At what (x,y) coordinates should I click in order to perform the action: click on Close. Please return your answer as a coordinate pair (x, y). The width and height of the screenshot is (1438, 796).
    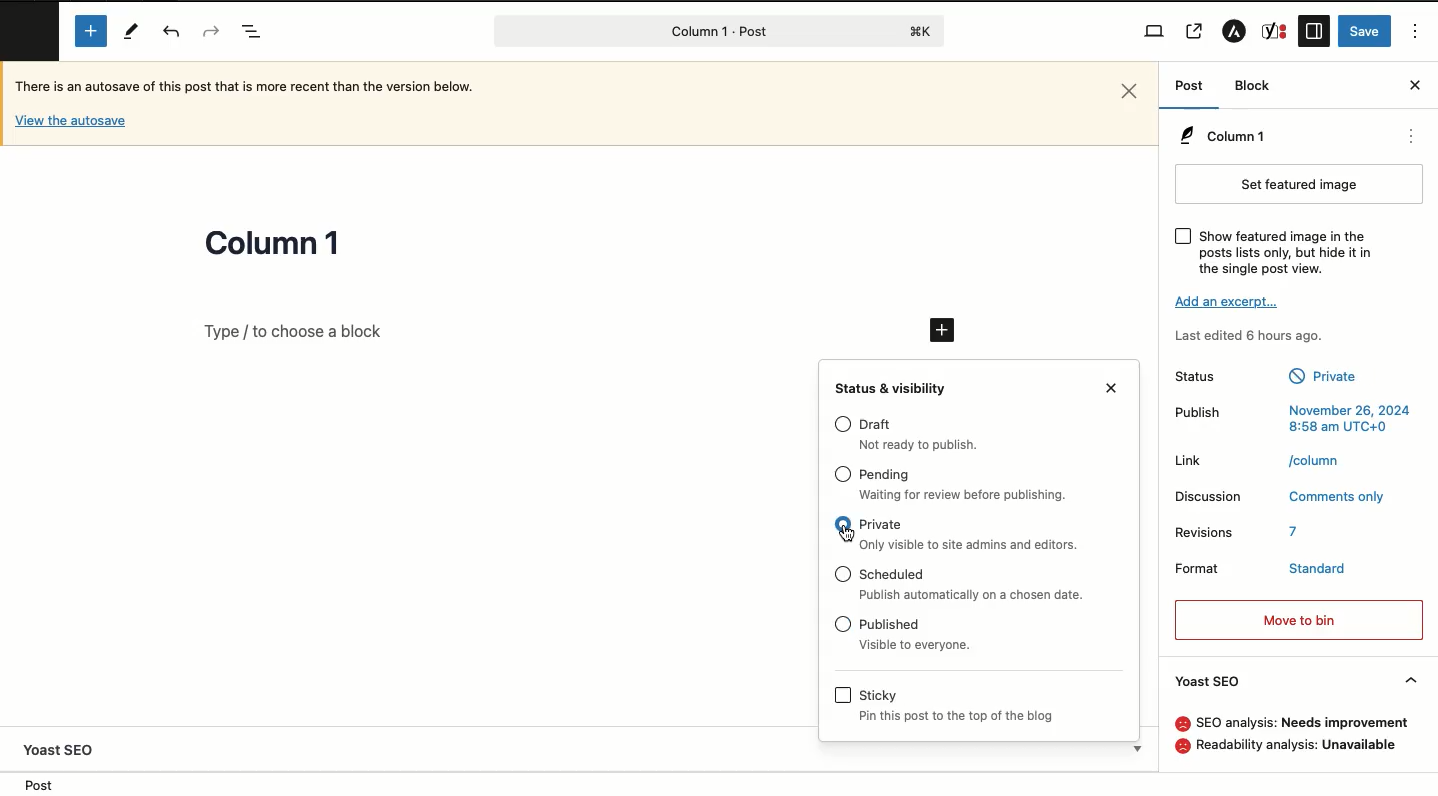
    Looking at the image, I should click on (1415, 84).